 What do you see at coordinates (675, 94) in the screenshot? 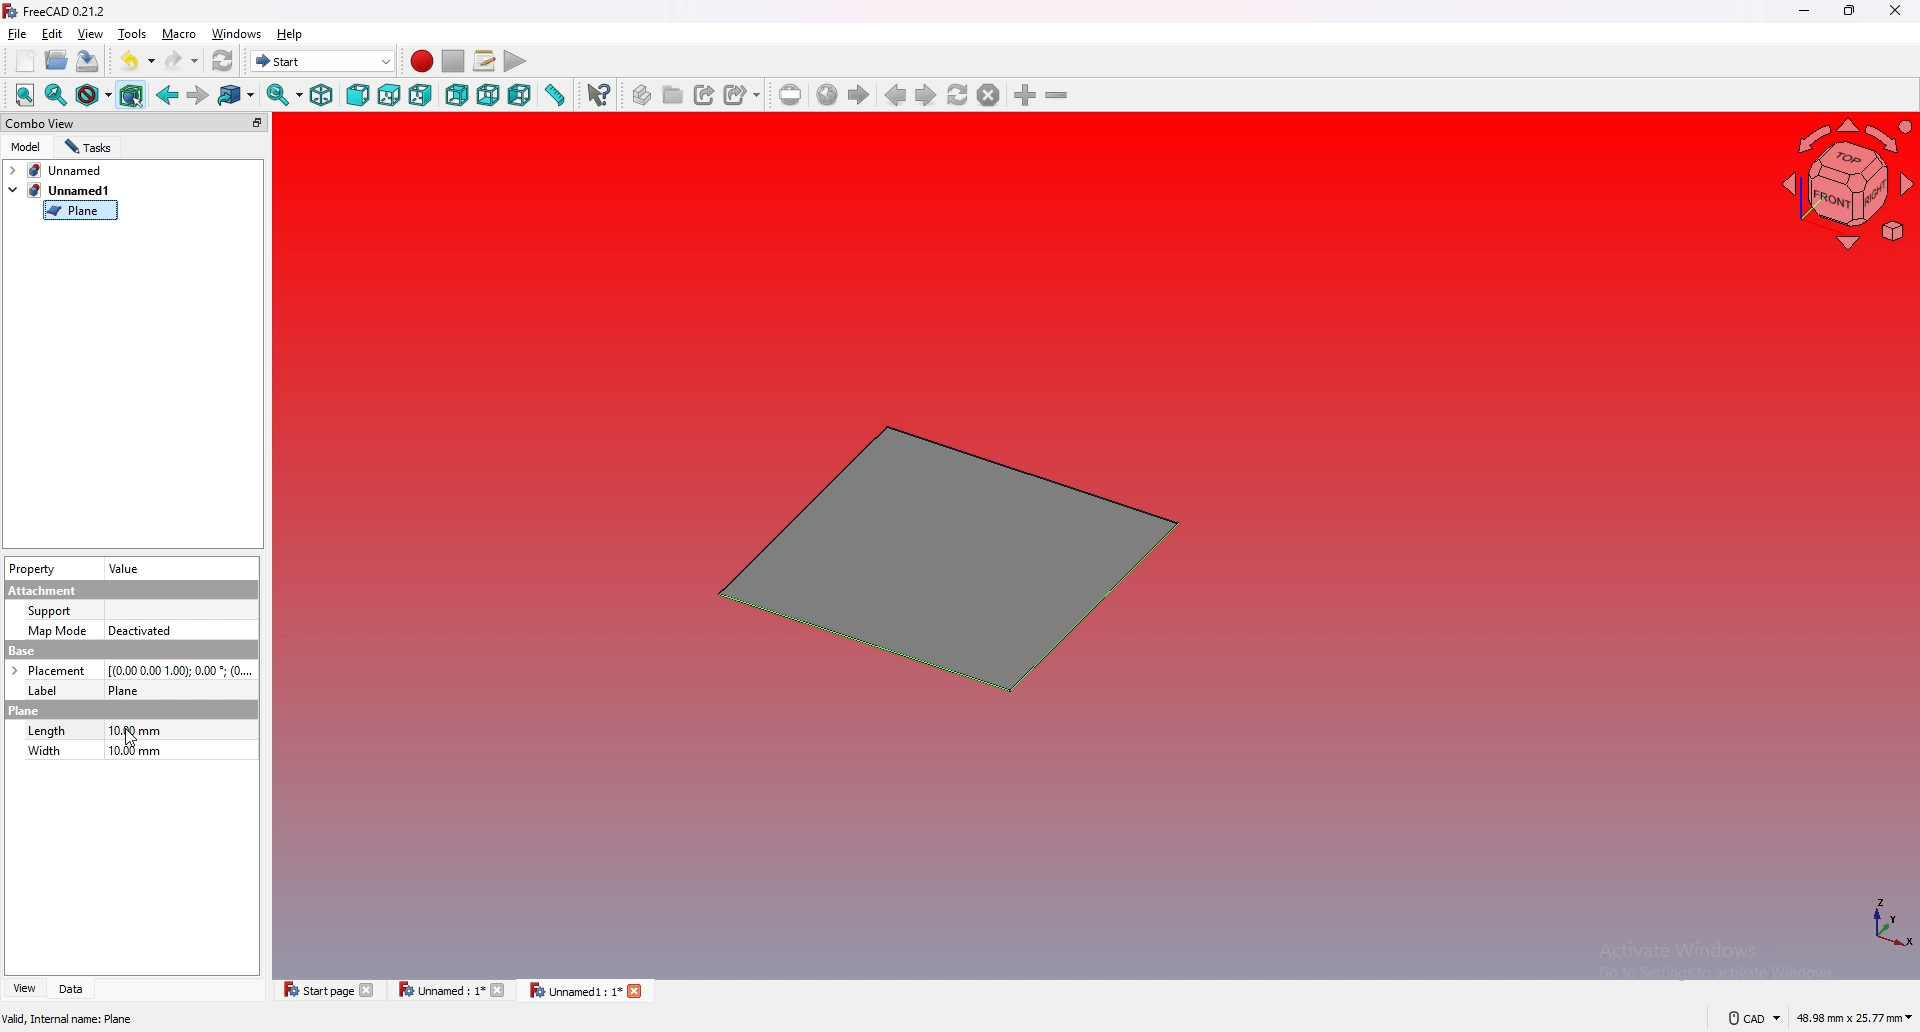
I see `create group` at bounding box center [675, 94].